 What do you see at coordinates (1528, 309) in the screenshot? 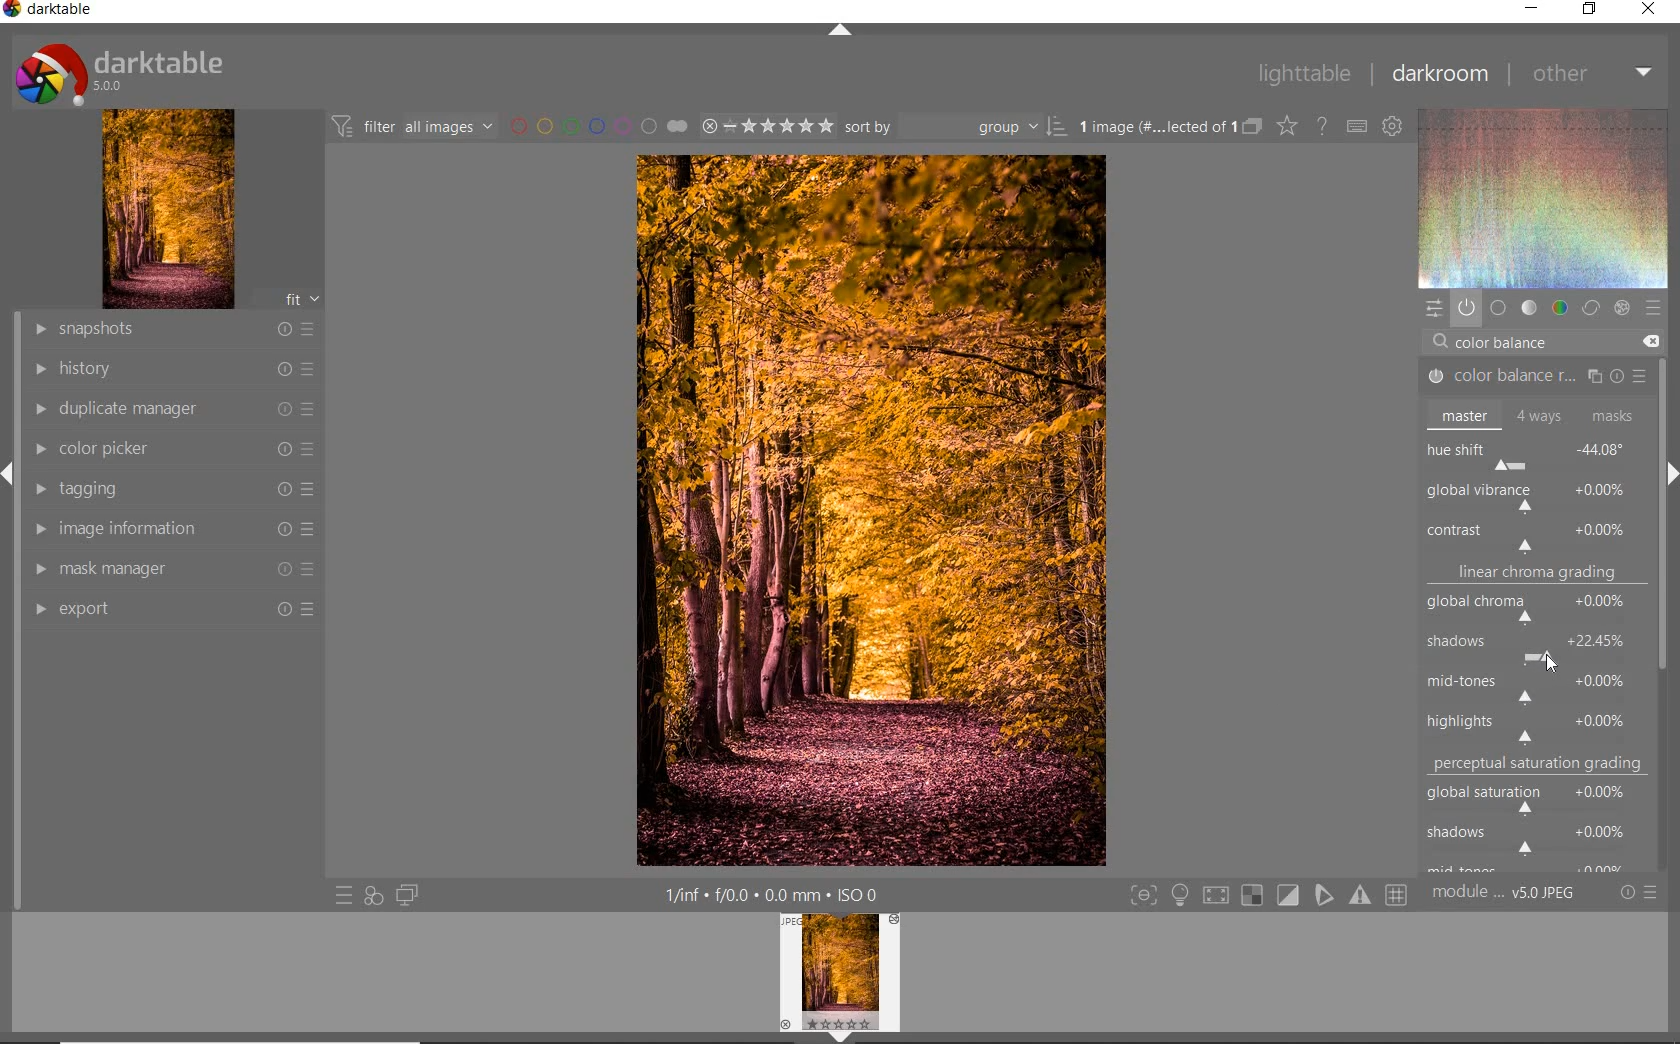
I see `tone` at bounding box center [1528, 309].